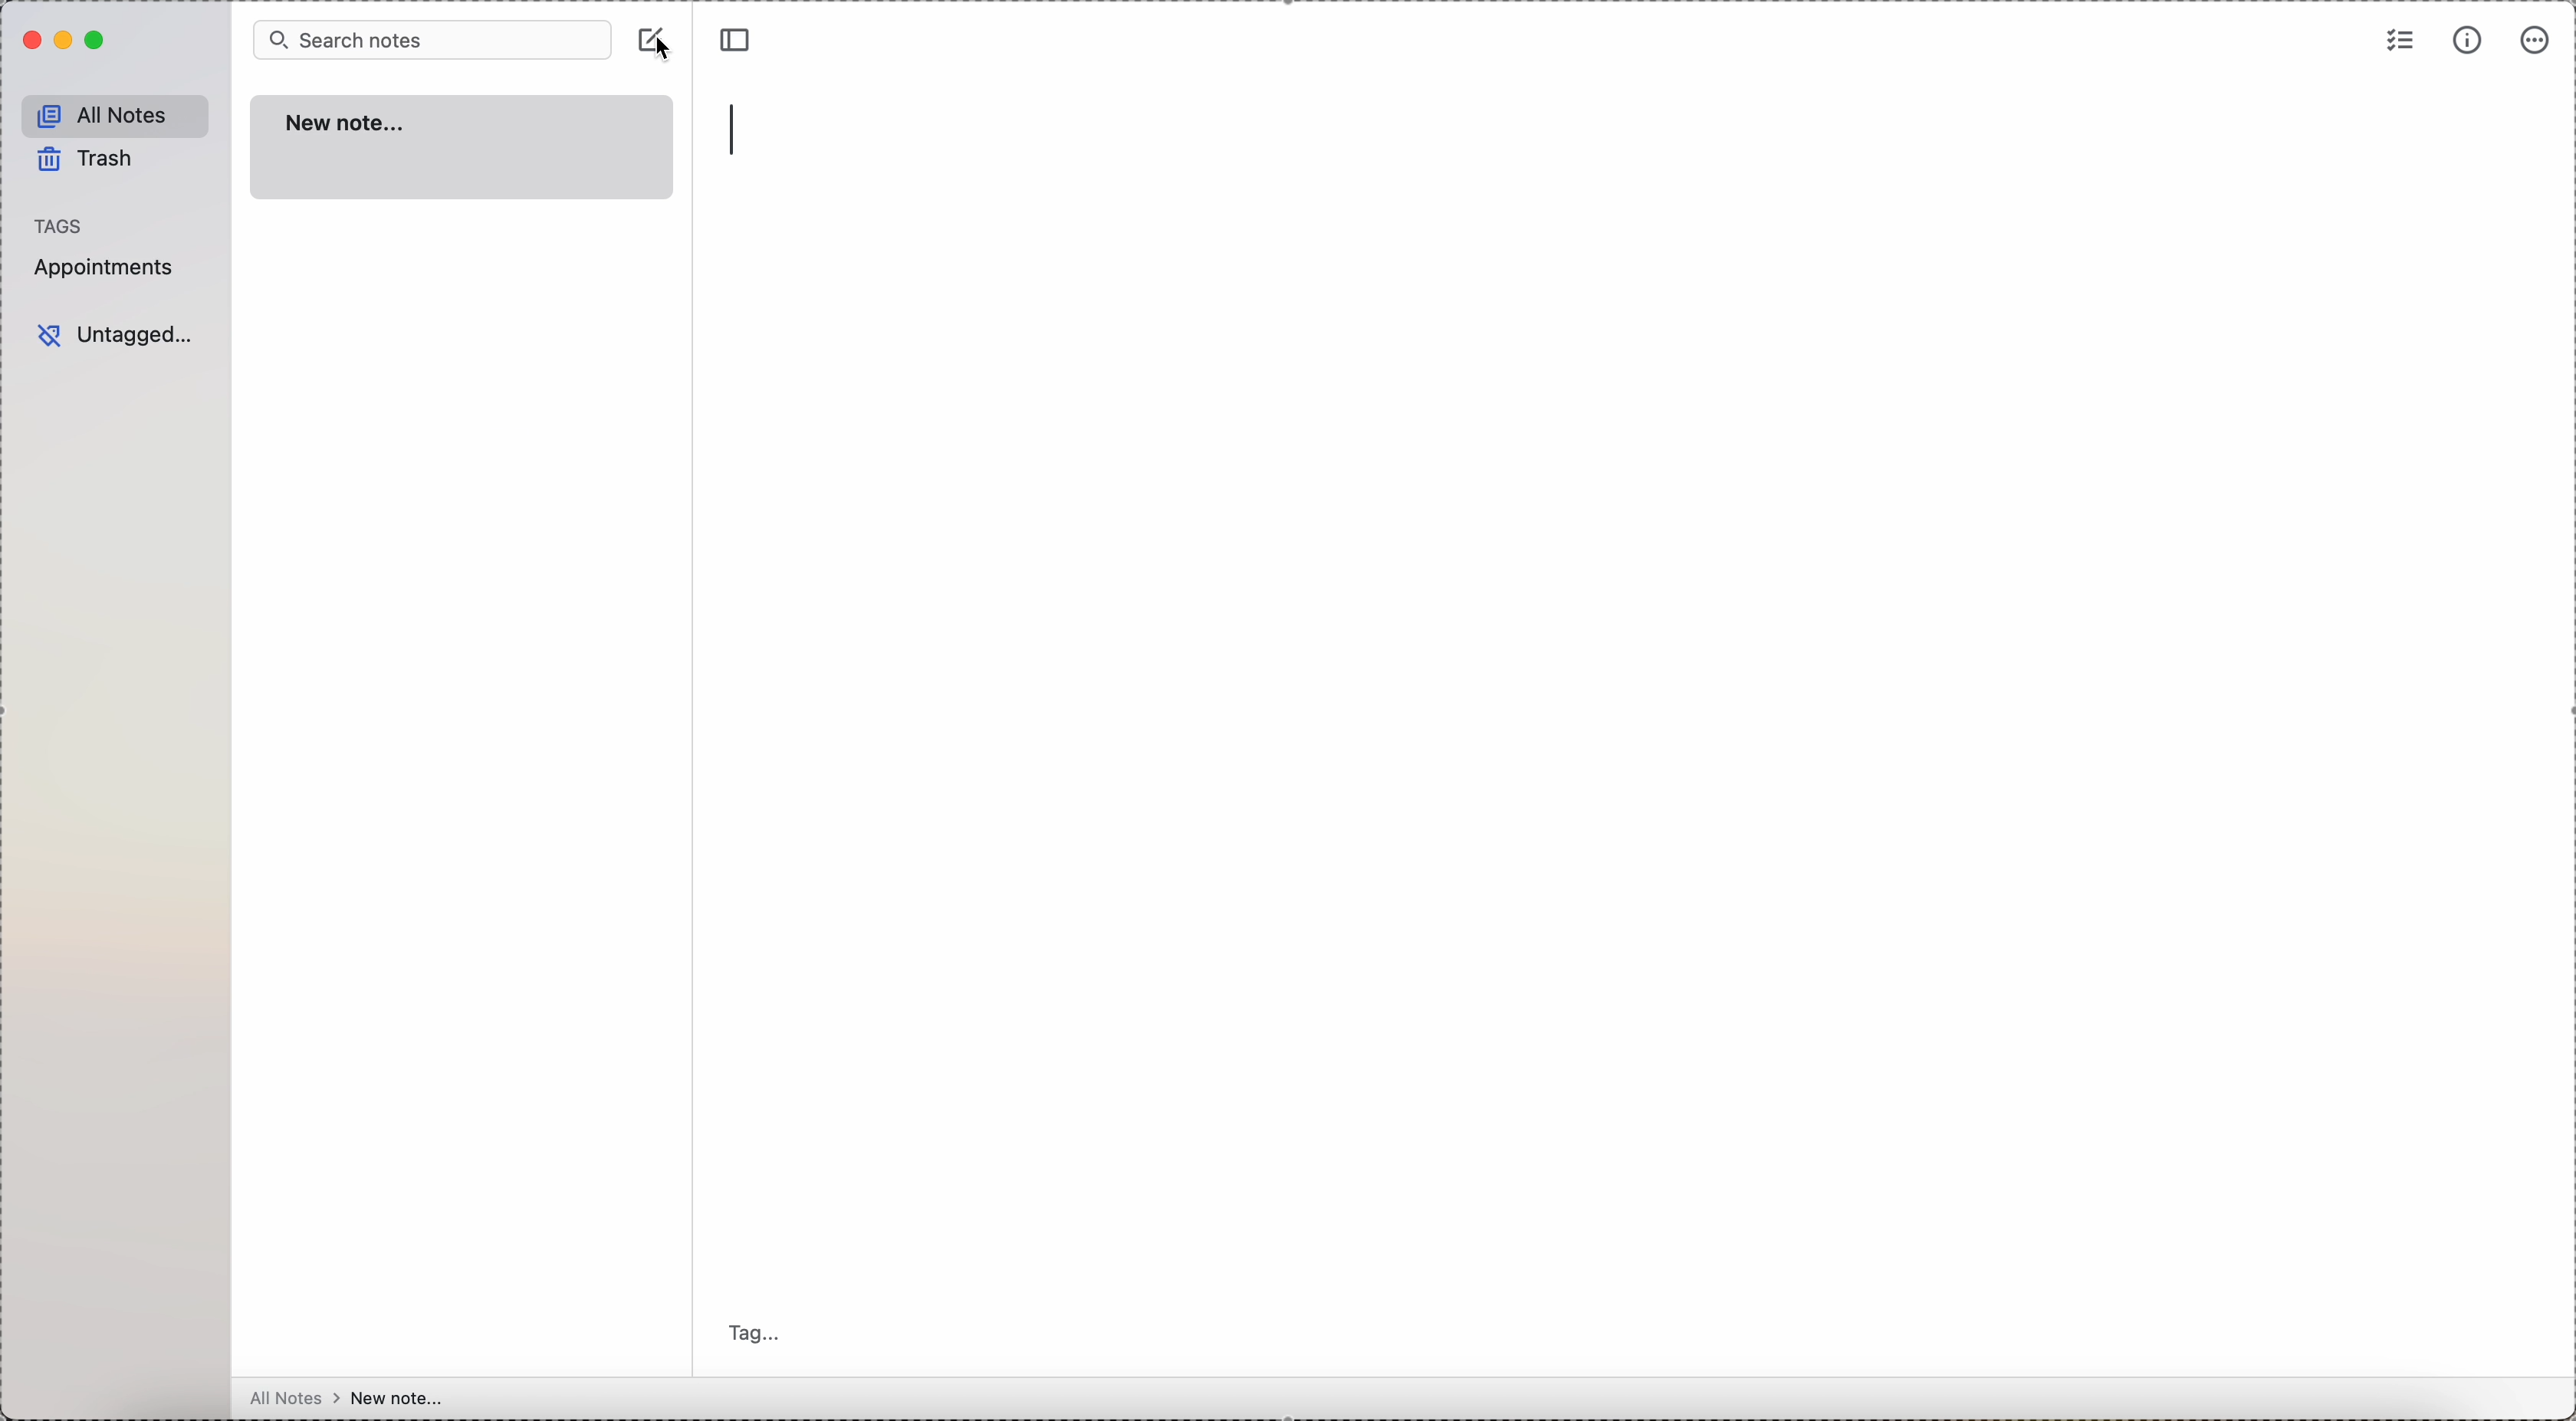 This screenshot has width=2576, height=1421. Describe the element at coordinates (2468, 42) in the screenshot. I see `metrics` at that location.